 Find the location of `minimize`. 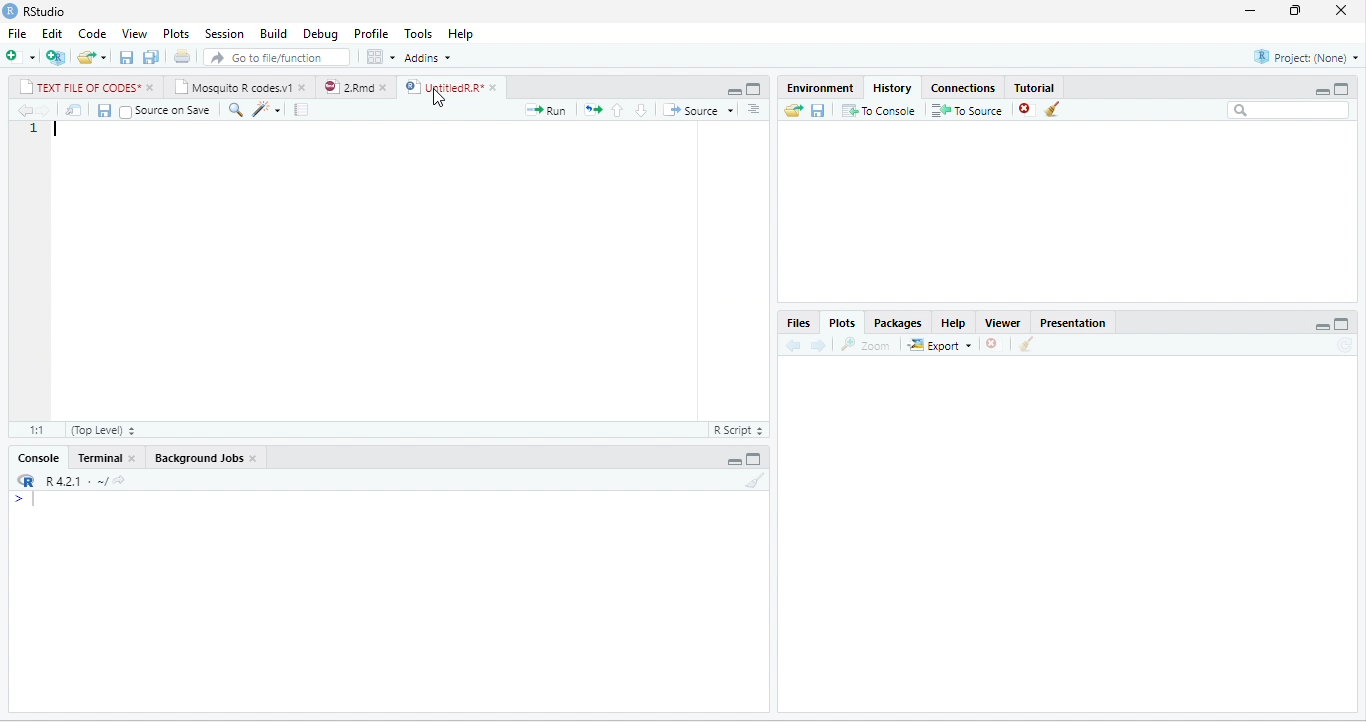

minimize is located at coordinates (1323, 91).